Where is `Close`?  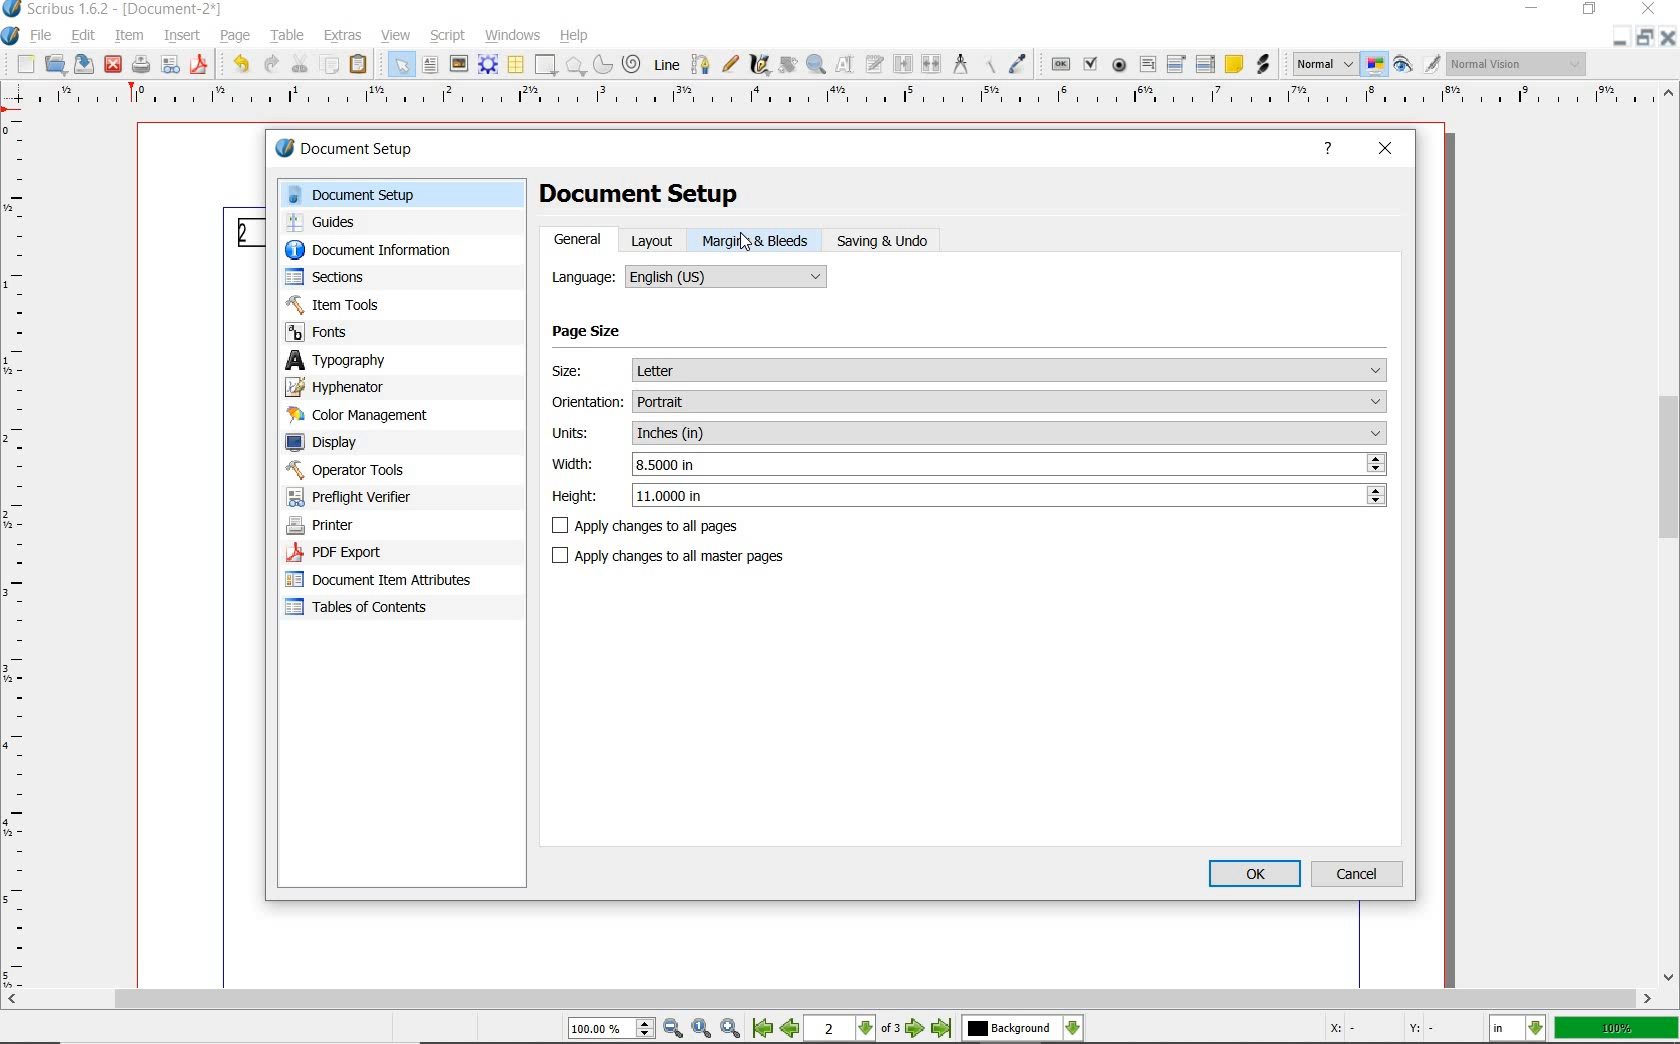
Close is located at coordinates (1670, 41).